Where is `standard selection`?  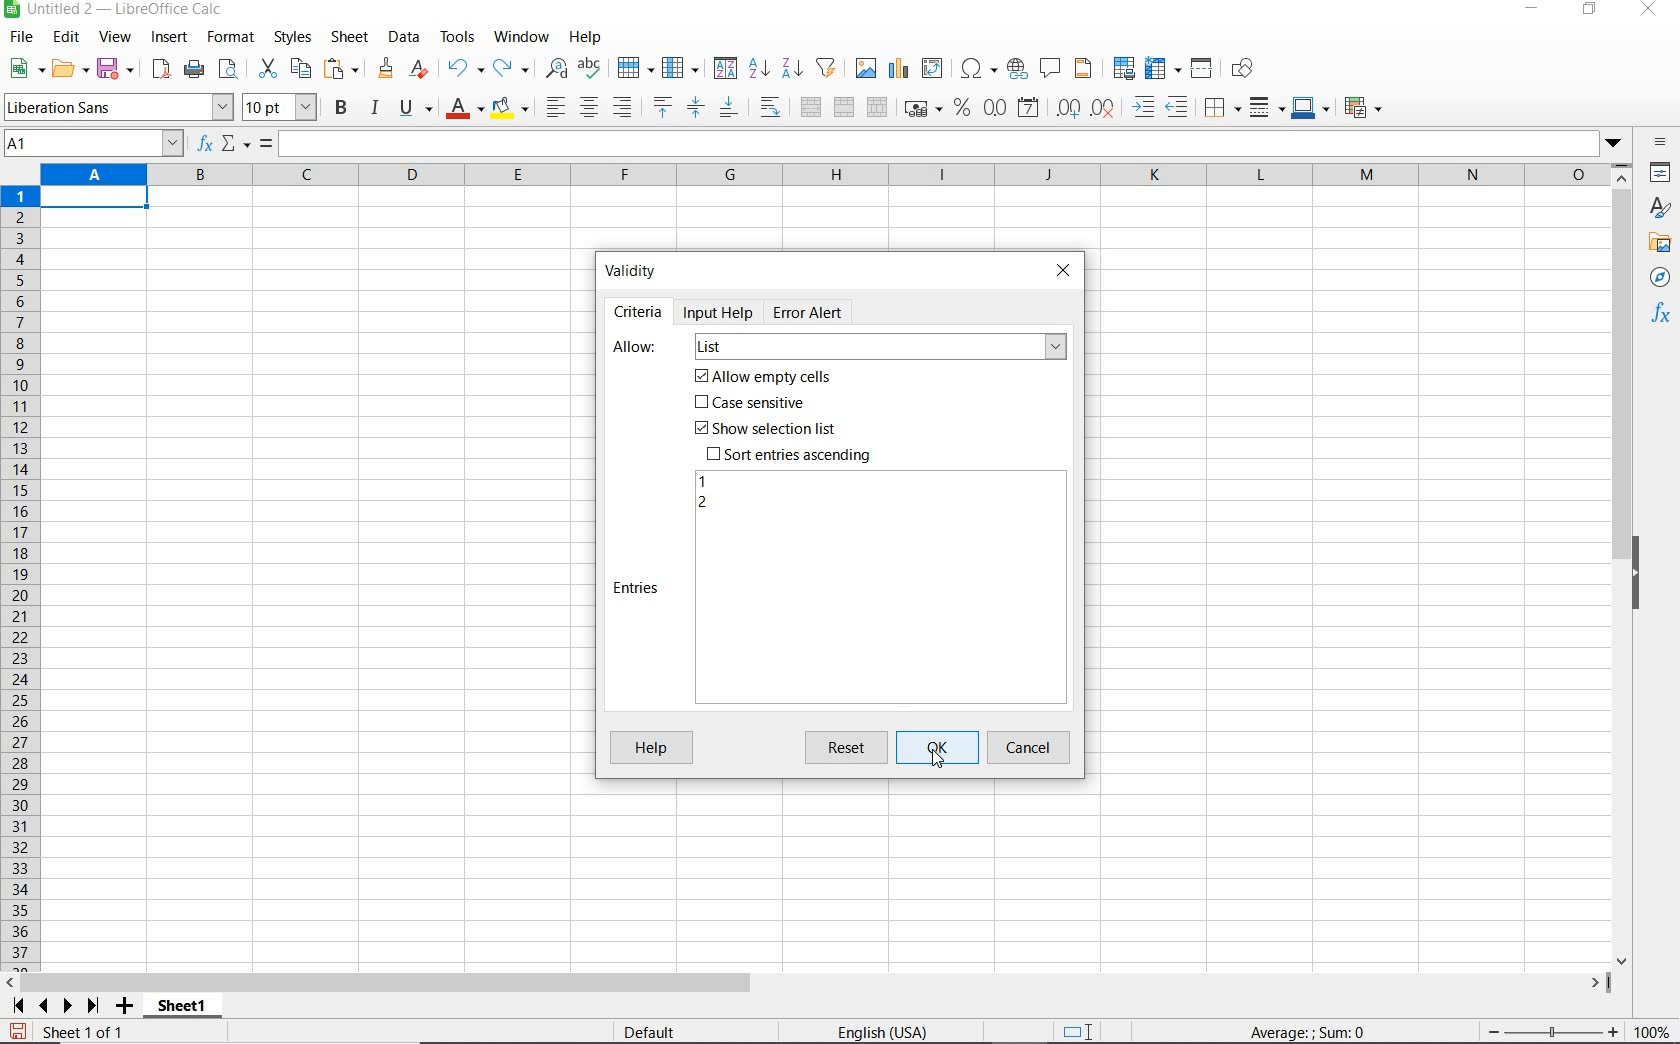 standard selection is located at coordinates (1079, 1033).